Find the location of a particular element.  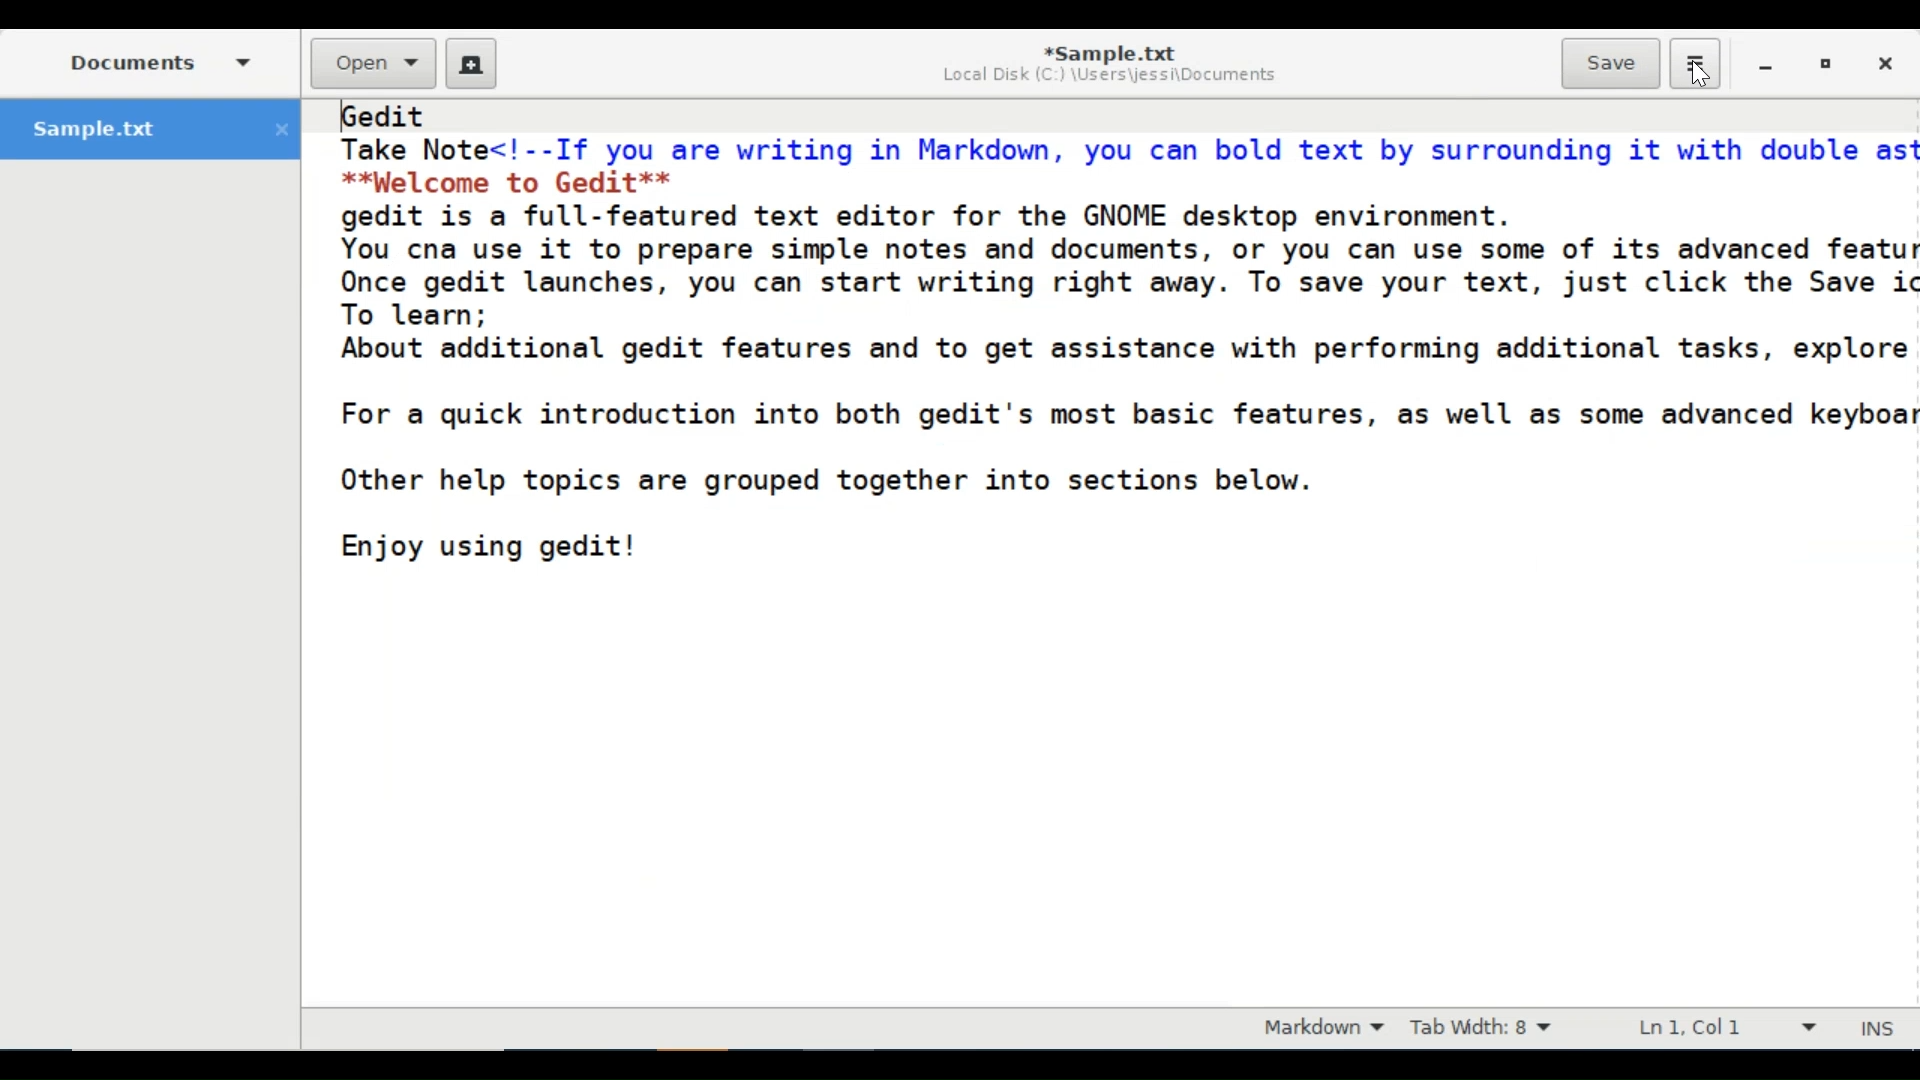

Close is located at coordinates (1886, 60).